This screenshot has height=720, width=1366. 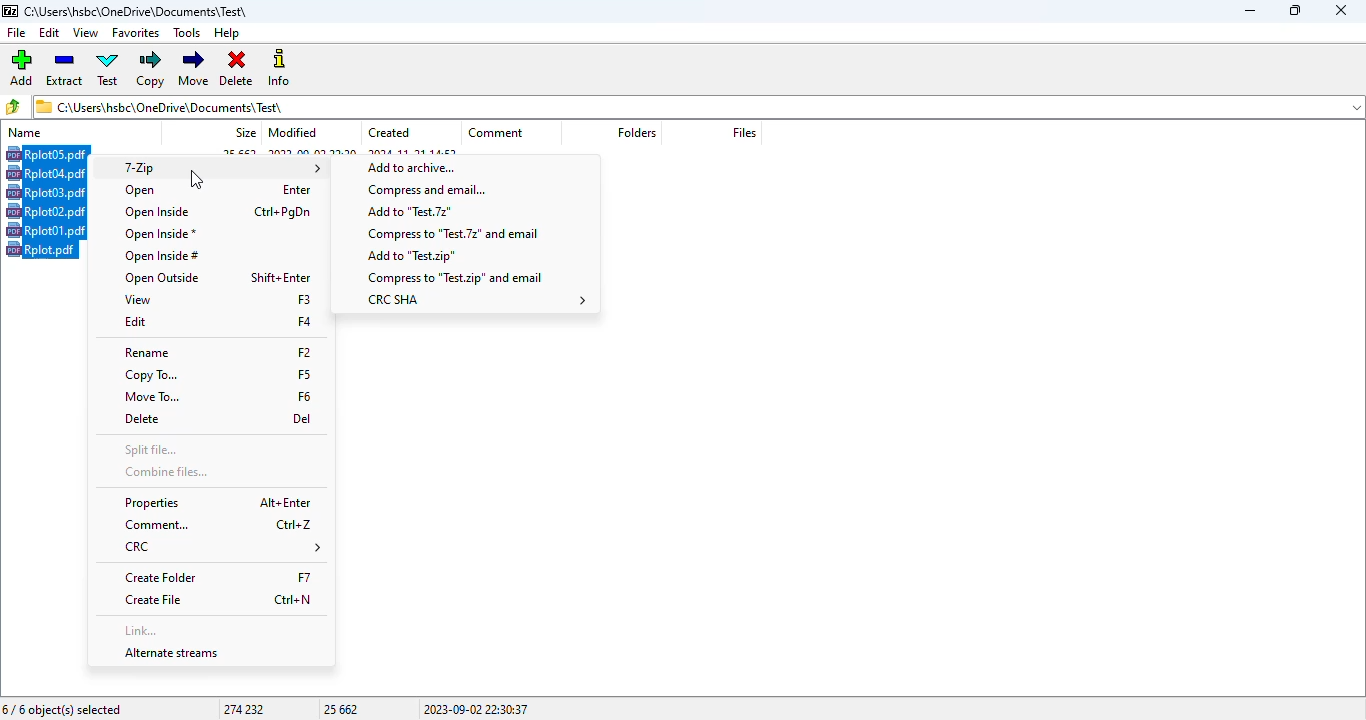 What do you see at coordinates (221, 547) in the screenshot?
I see `CRC` at bounding box center [221, 547].